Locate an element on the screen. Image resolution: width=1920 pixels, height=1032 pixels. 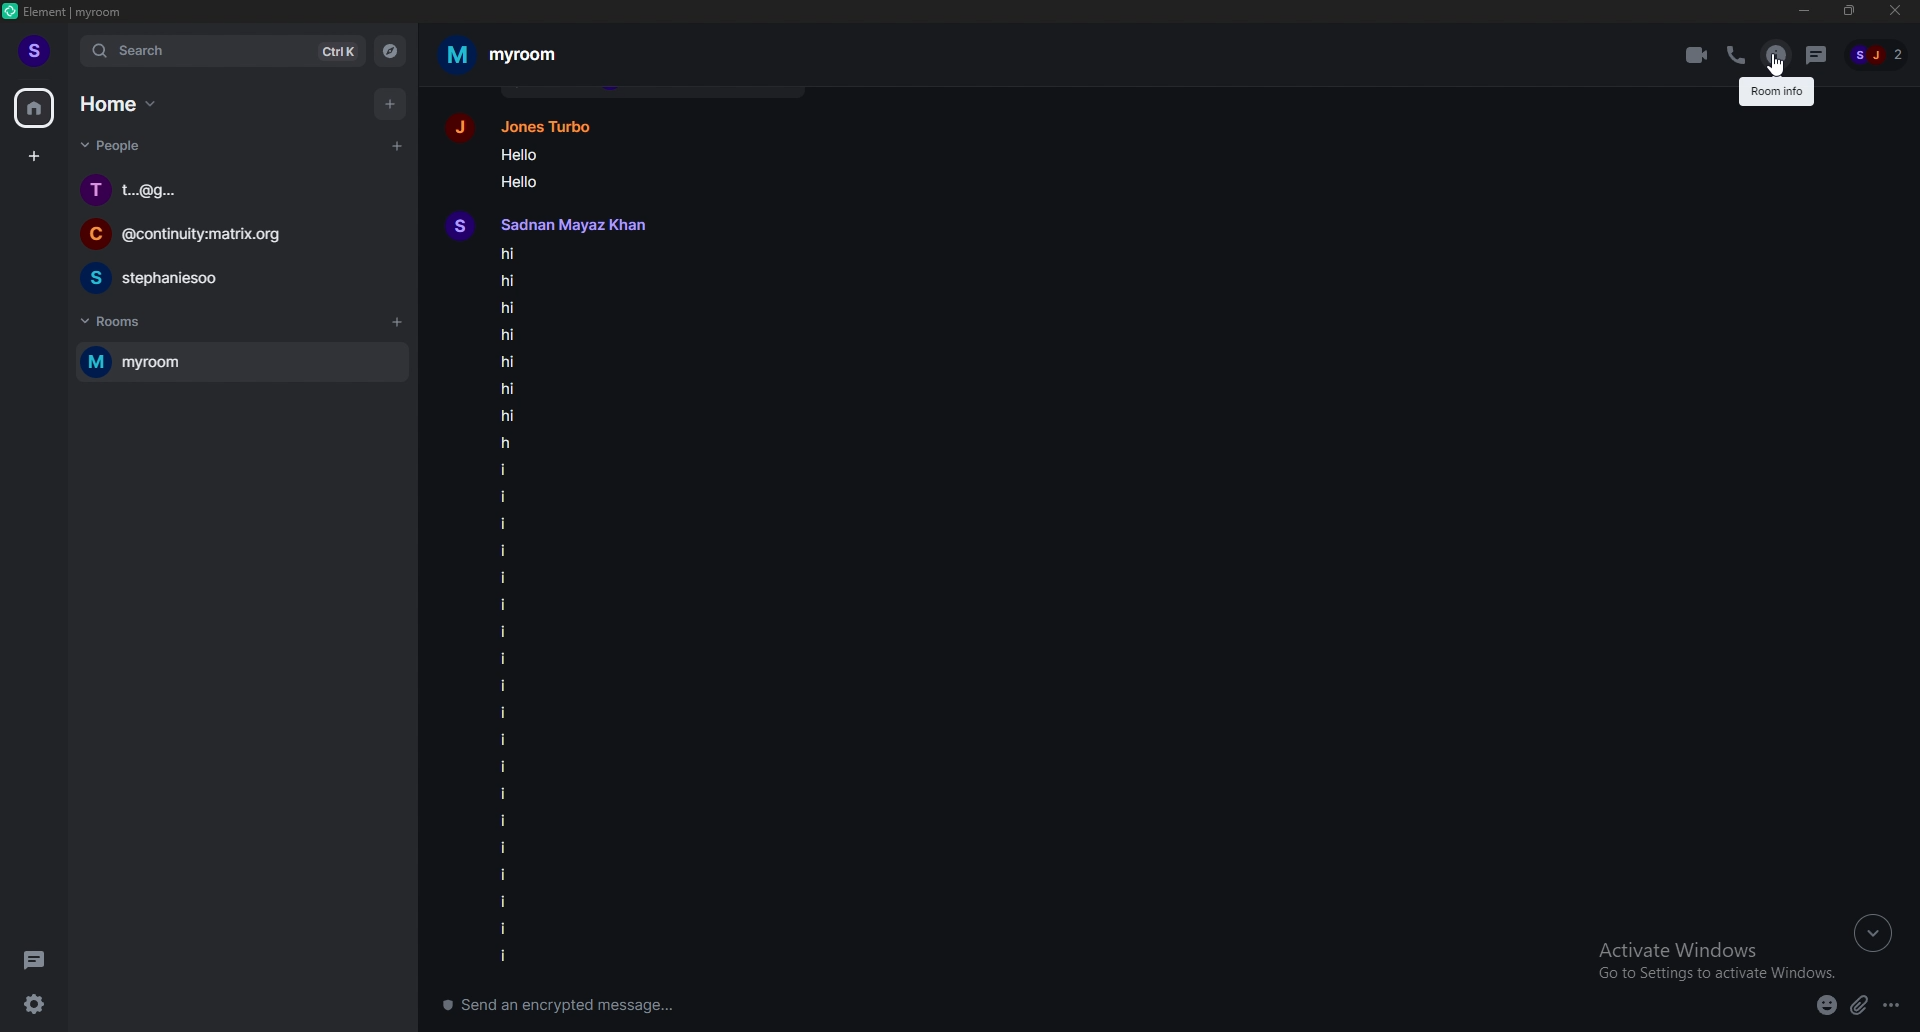
close is located at coordinates (1894, 12).